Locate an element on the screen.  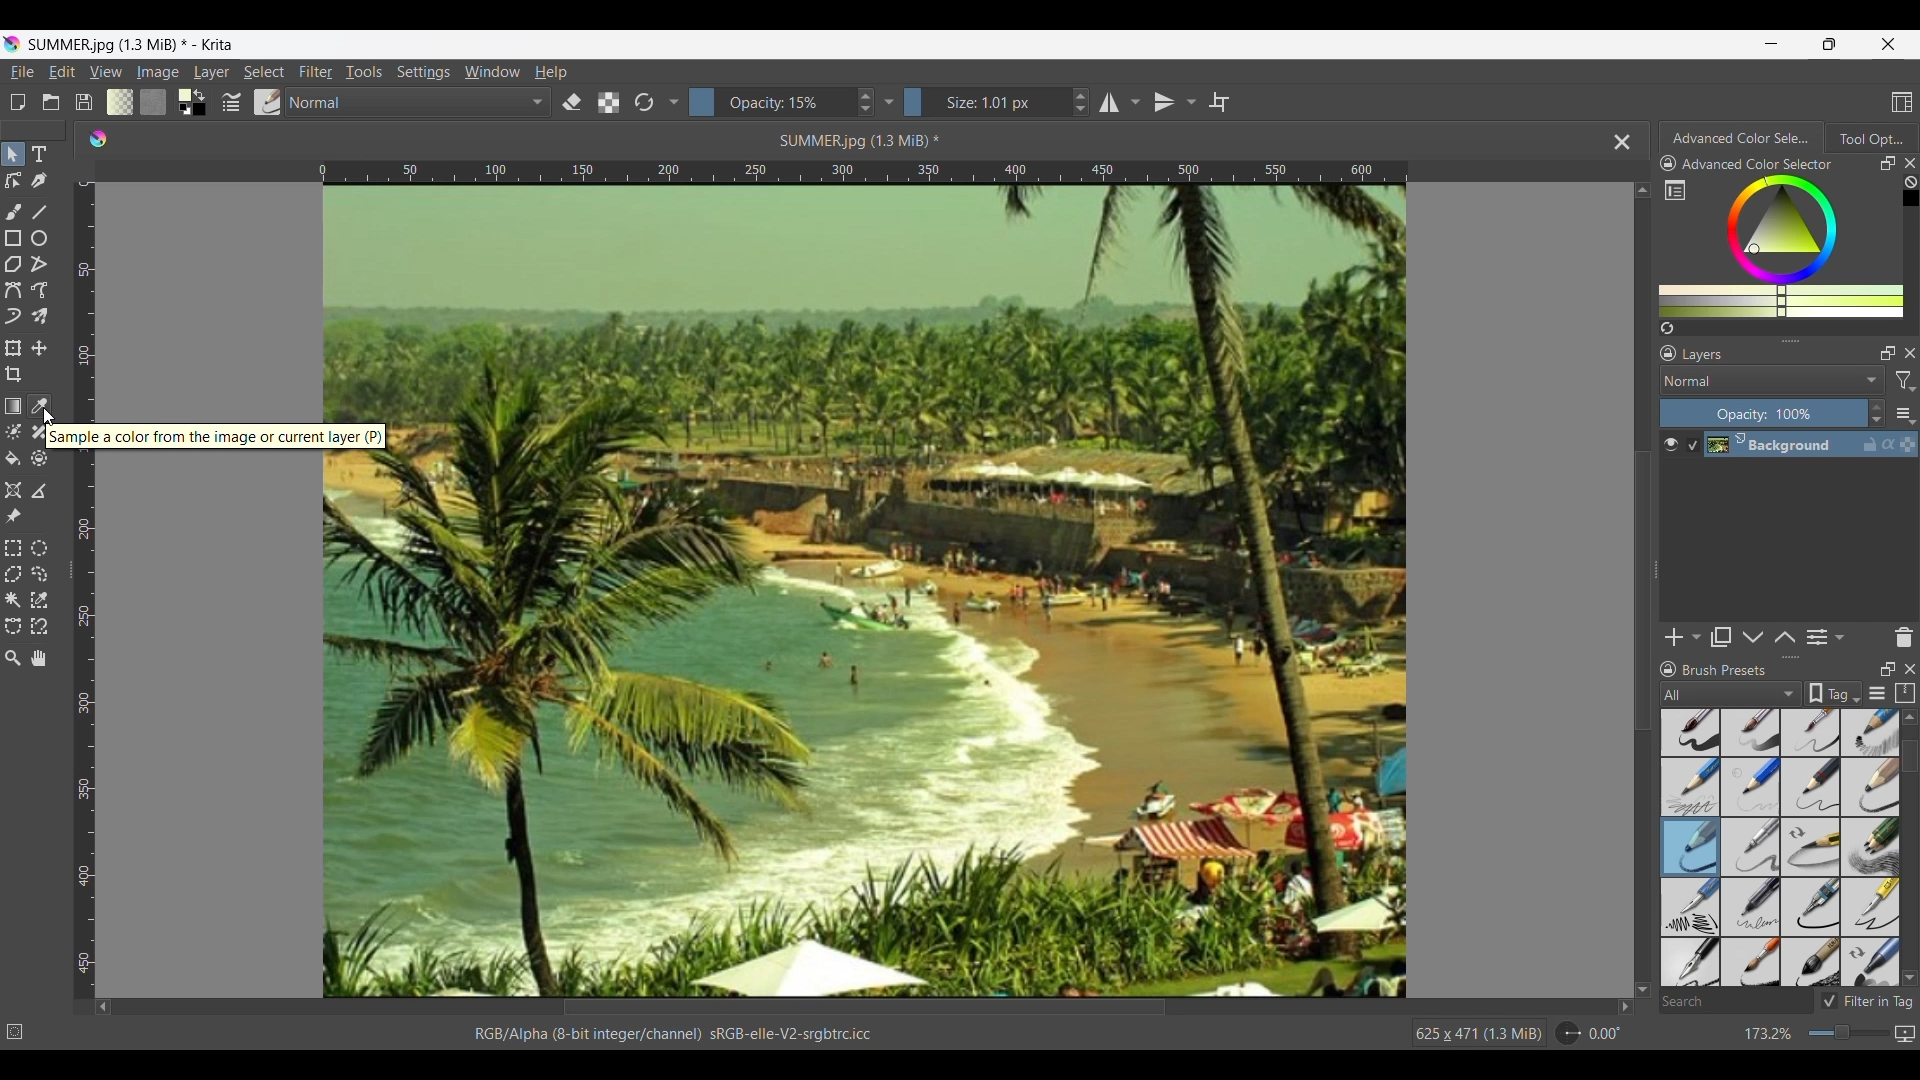
Assistant tool is located at coordinates (14, 490).